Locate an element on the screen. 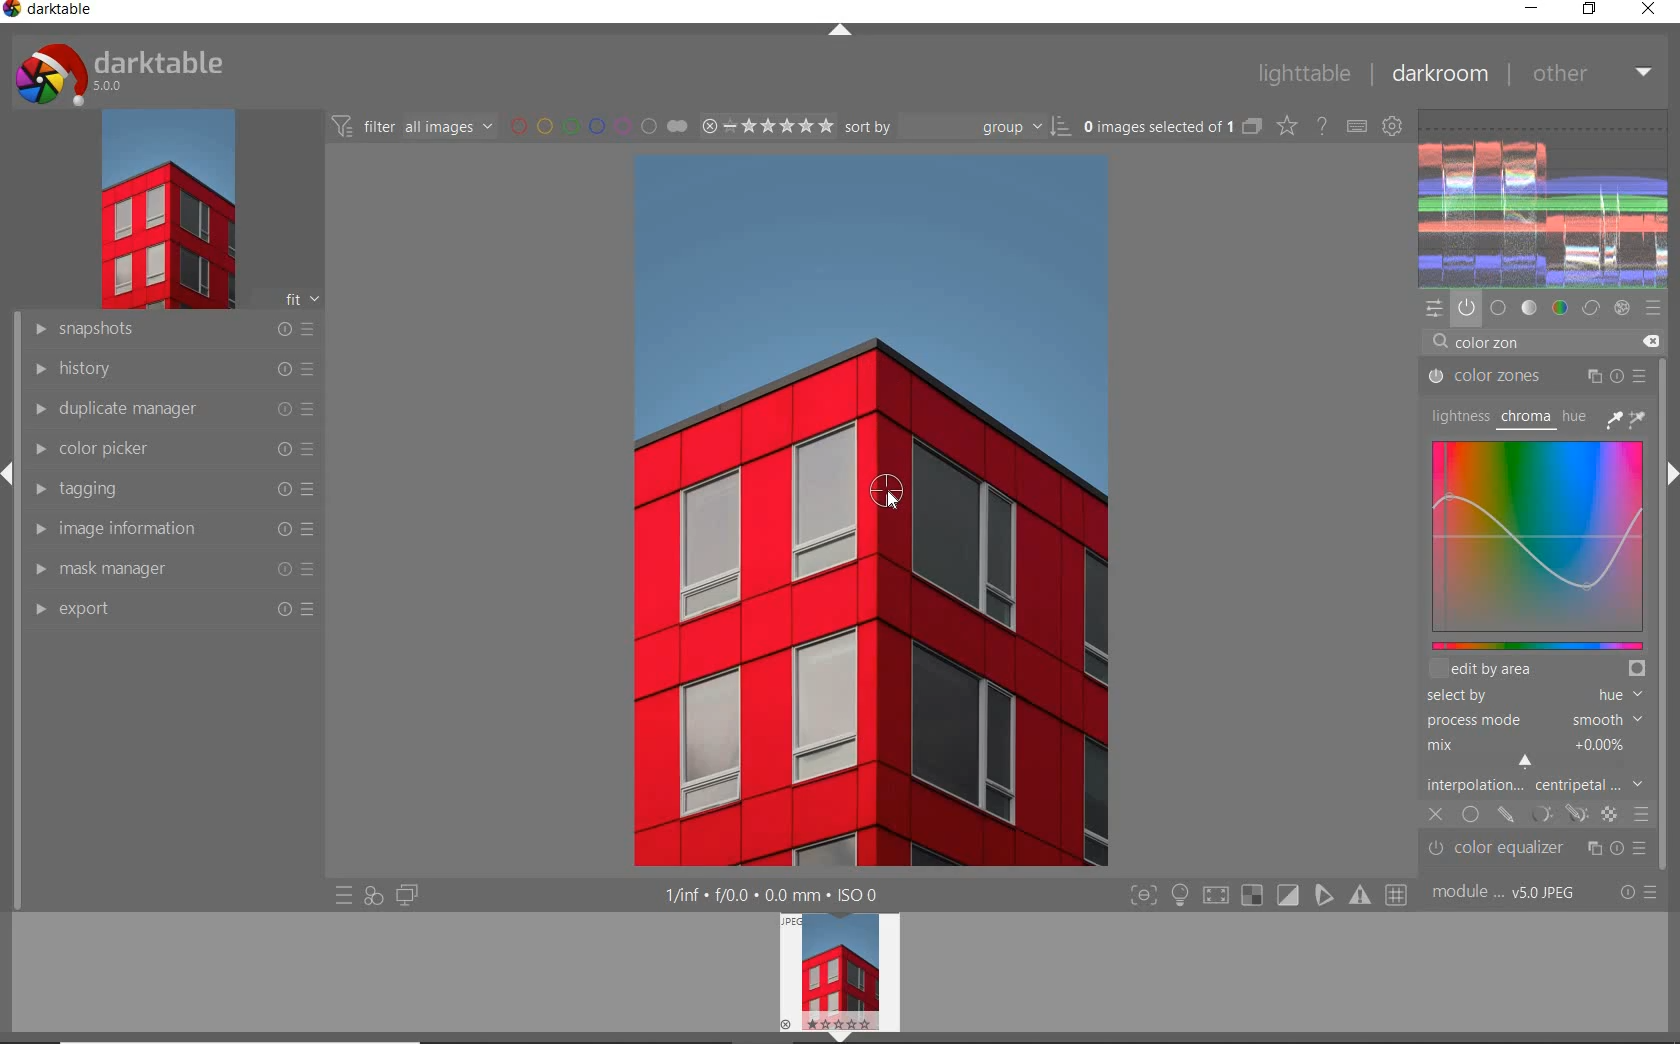 The image size is (1680, 1044). BLENDING OPTIONS is located at coordinates (1642, 813).